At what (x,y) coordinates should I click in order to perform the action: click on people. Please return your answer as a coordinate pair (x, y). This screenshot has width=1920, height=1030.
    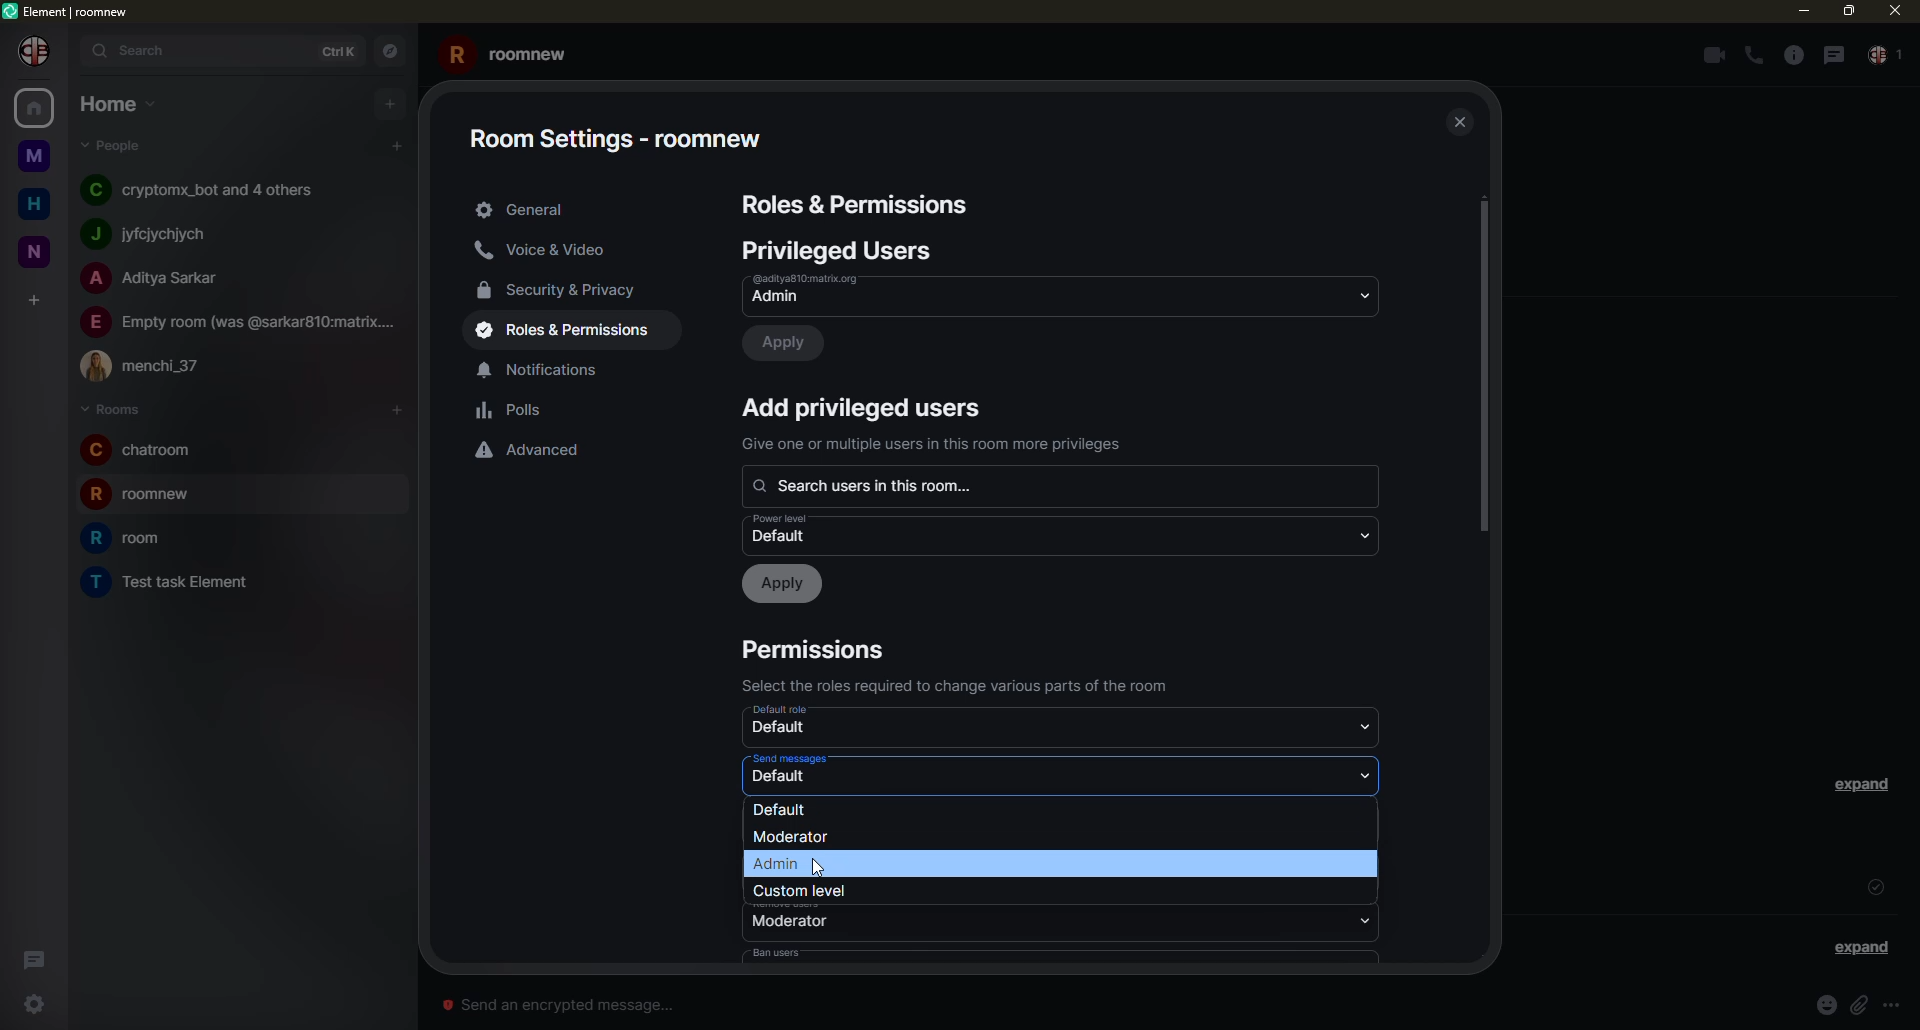
    Looking at the image, I should click on (151, 366).